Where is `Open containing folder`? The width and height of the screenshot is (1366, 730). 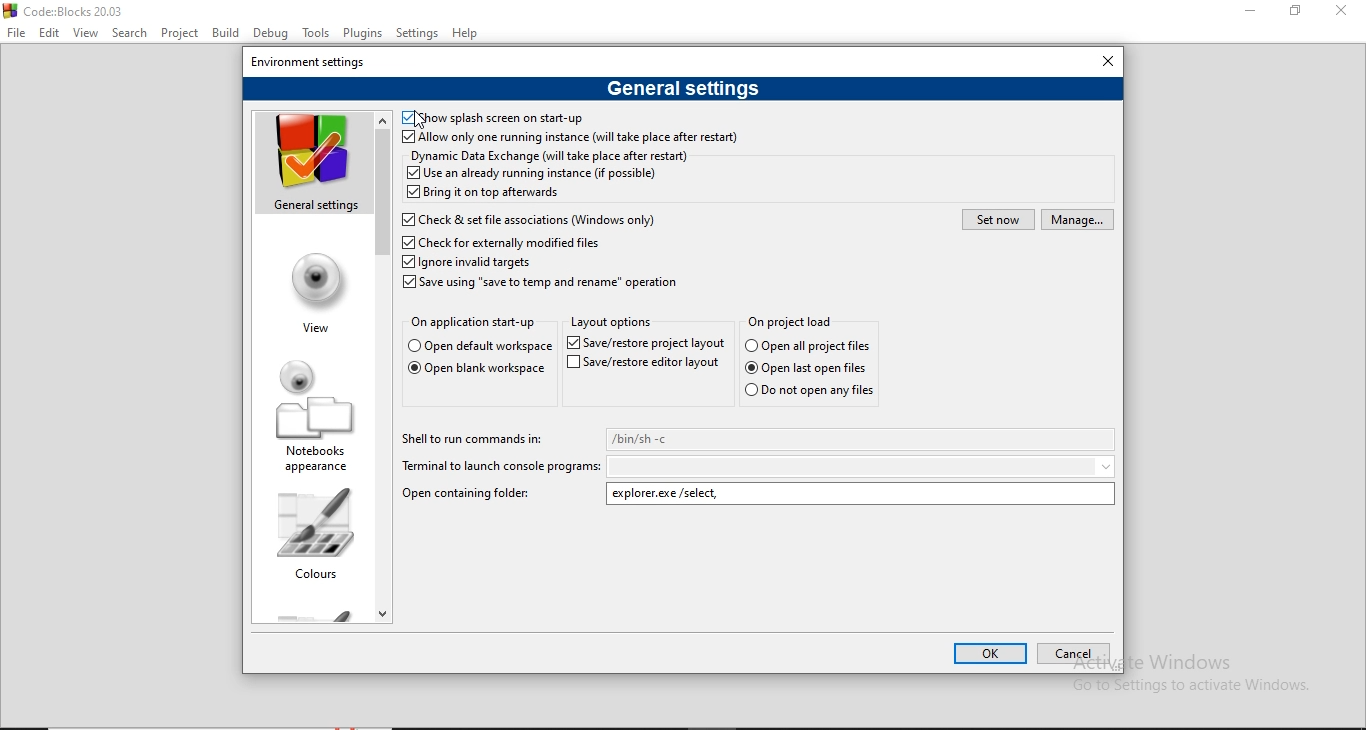
Open containing folder is located at coordinates (473, 495).